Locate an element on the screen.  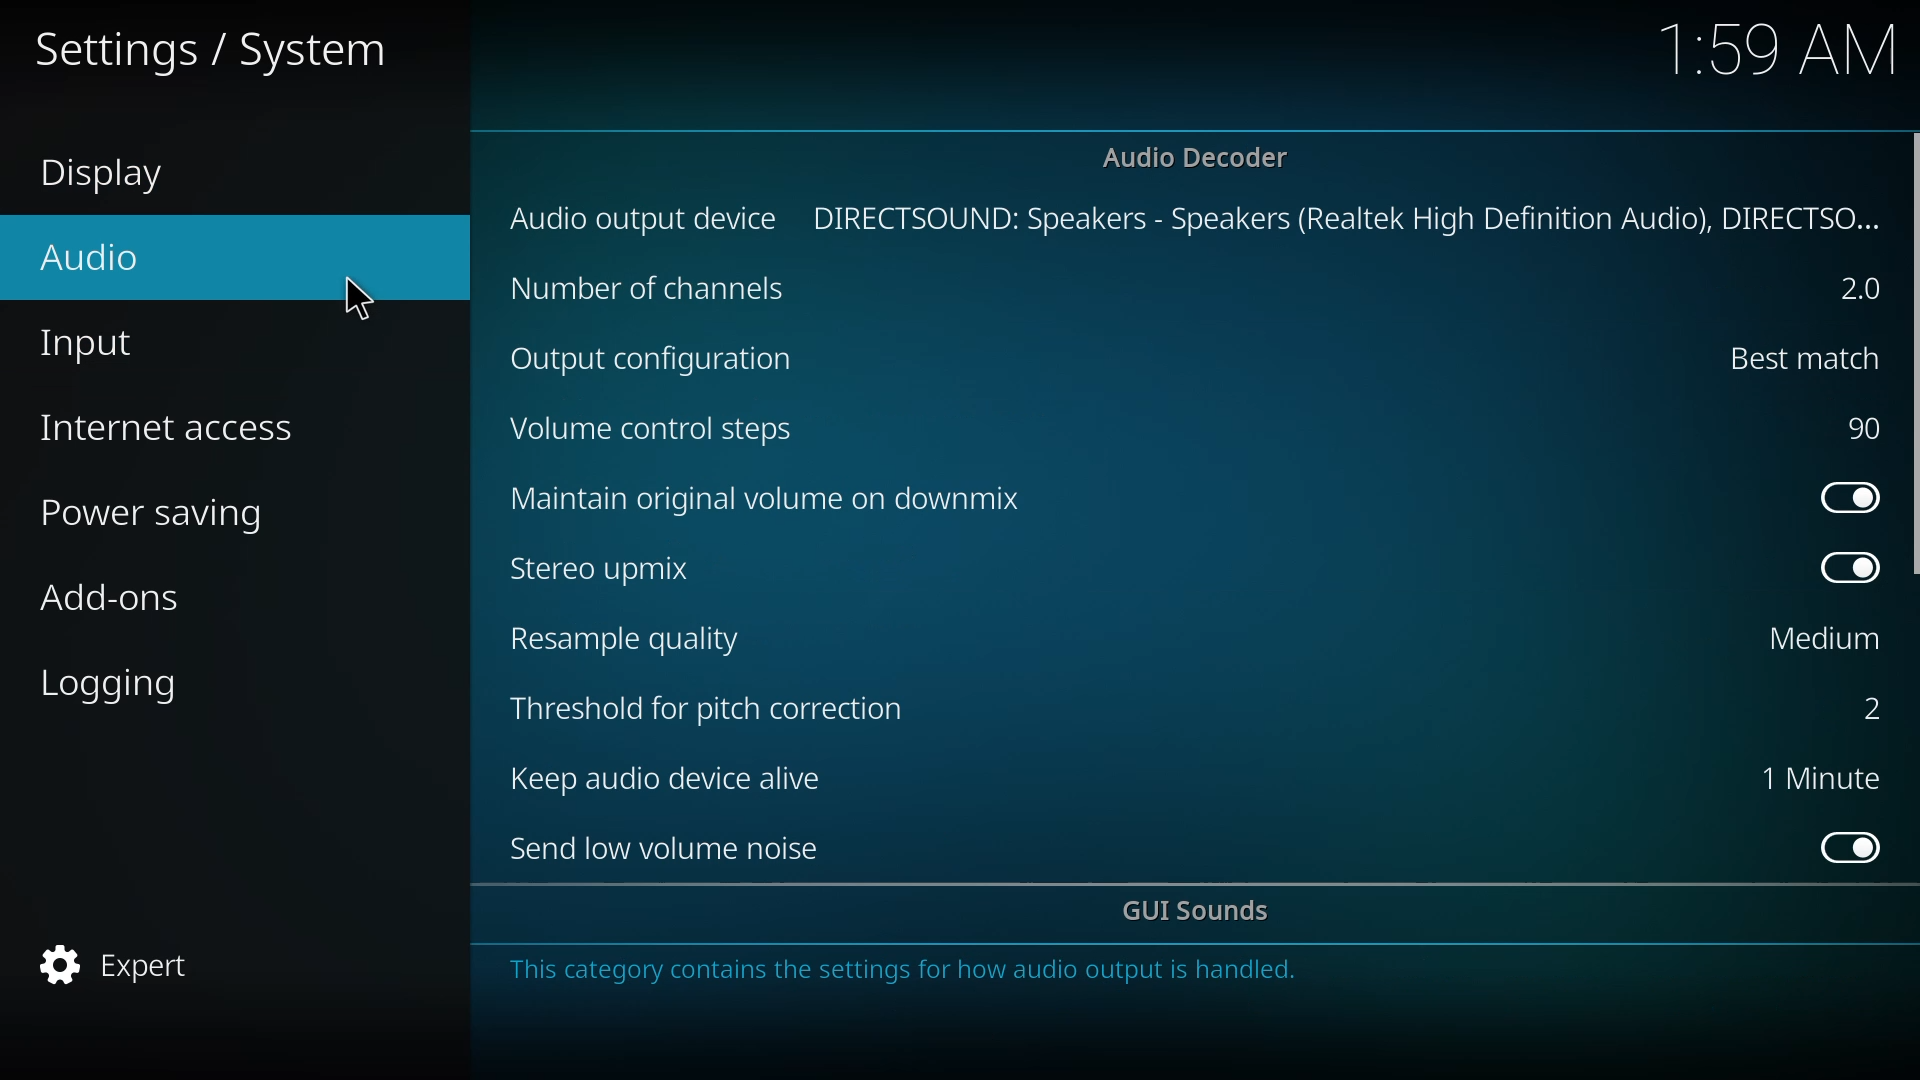
90 is located at coordinates (1861, 428).